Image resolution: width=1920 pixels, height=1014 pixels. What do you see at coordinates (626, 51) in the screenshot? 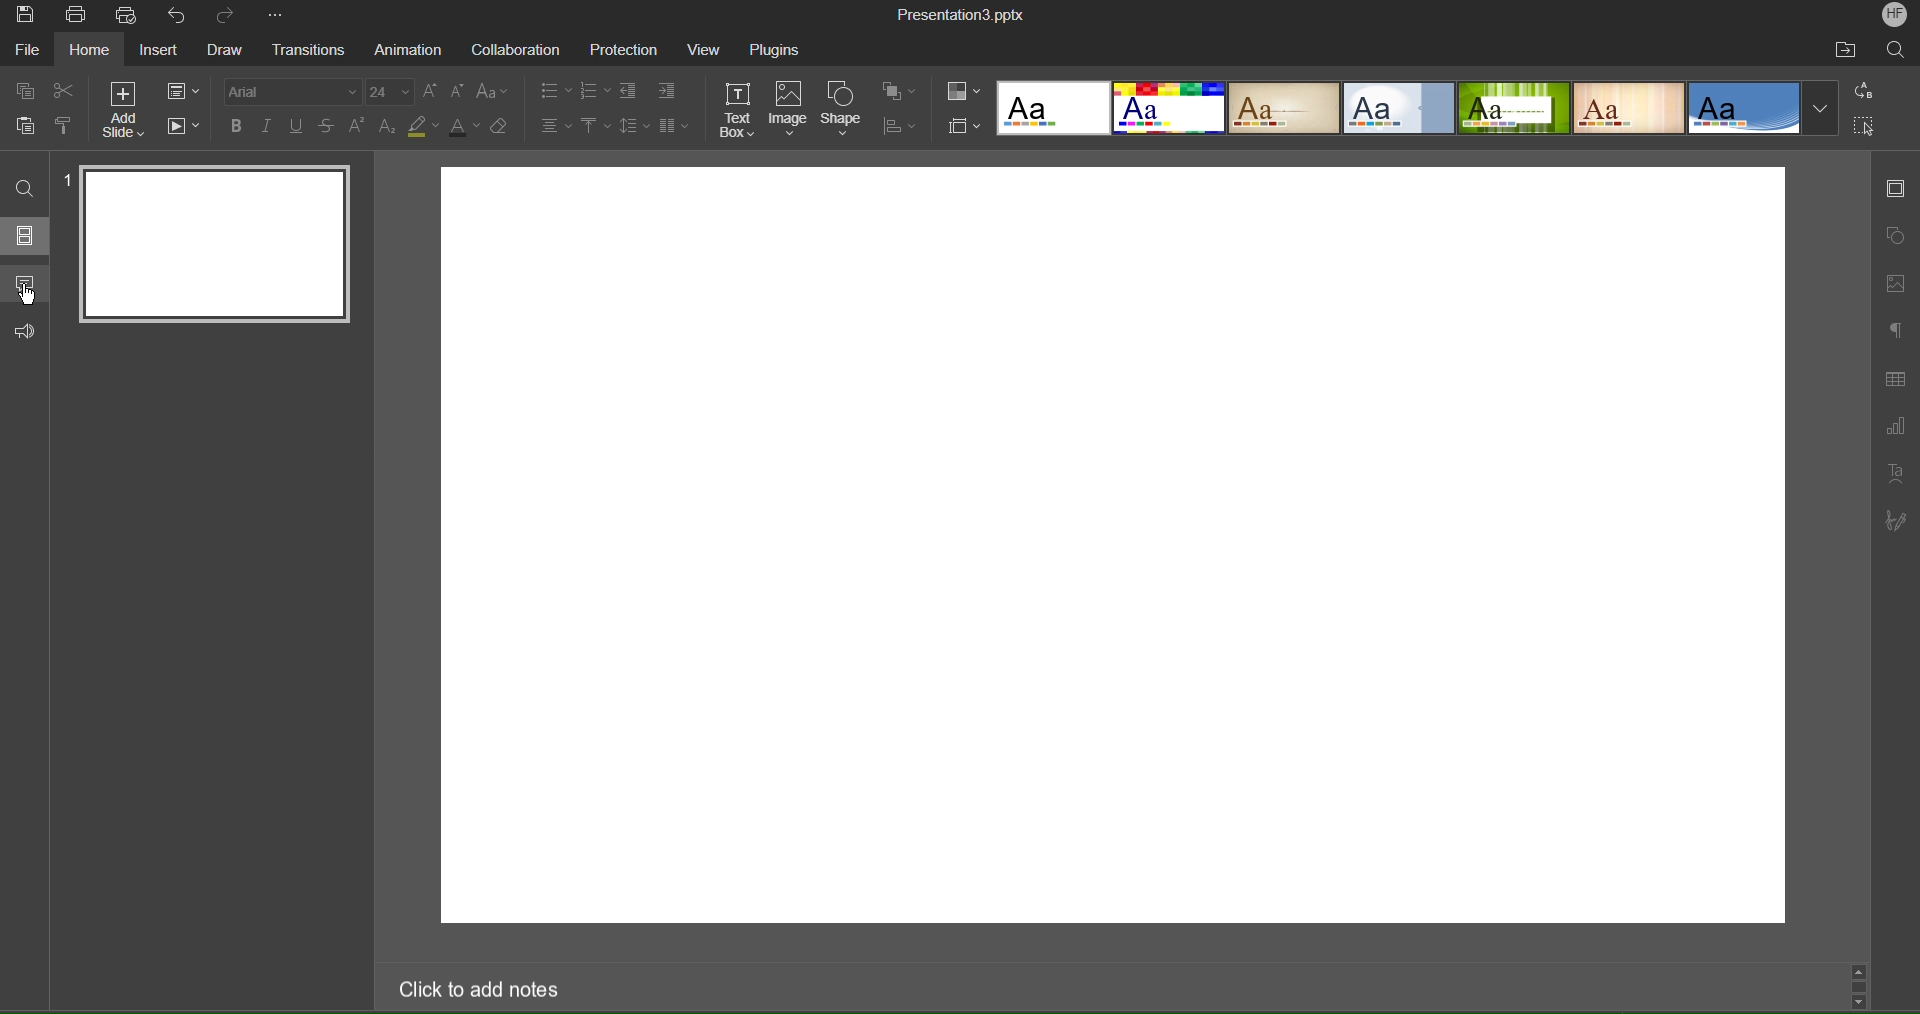
I see `Protection` at bounding box center [626, 51].